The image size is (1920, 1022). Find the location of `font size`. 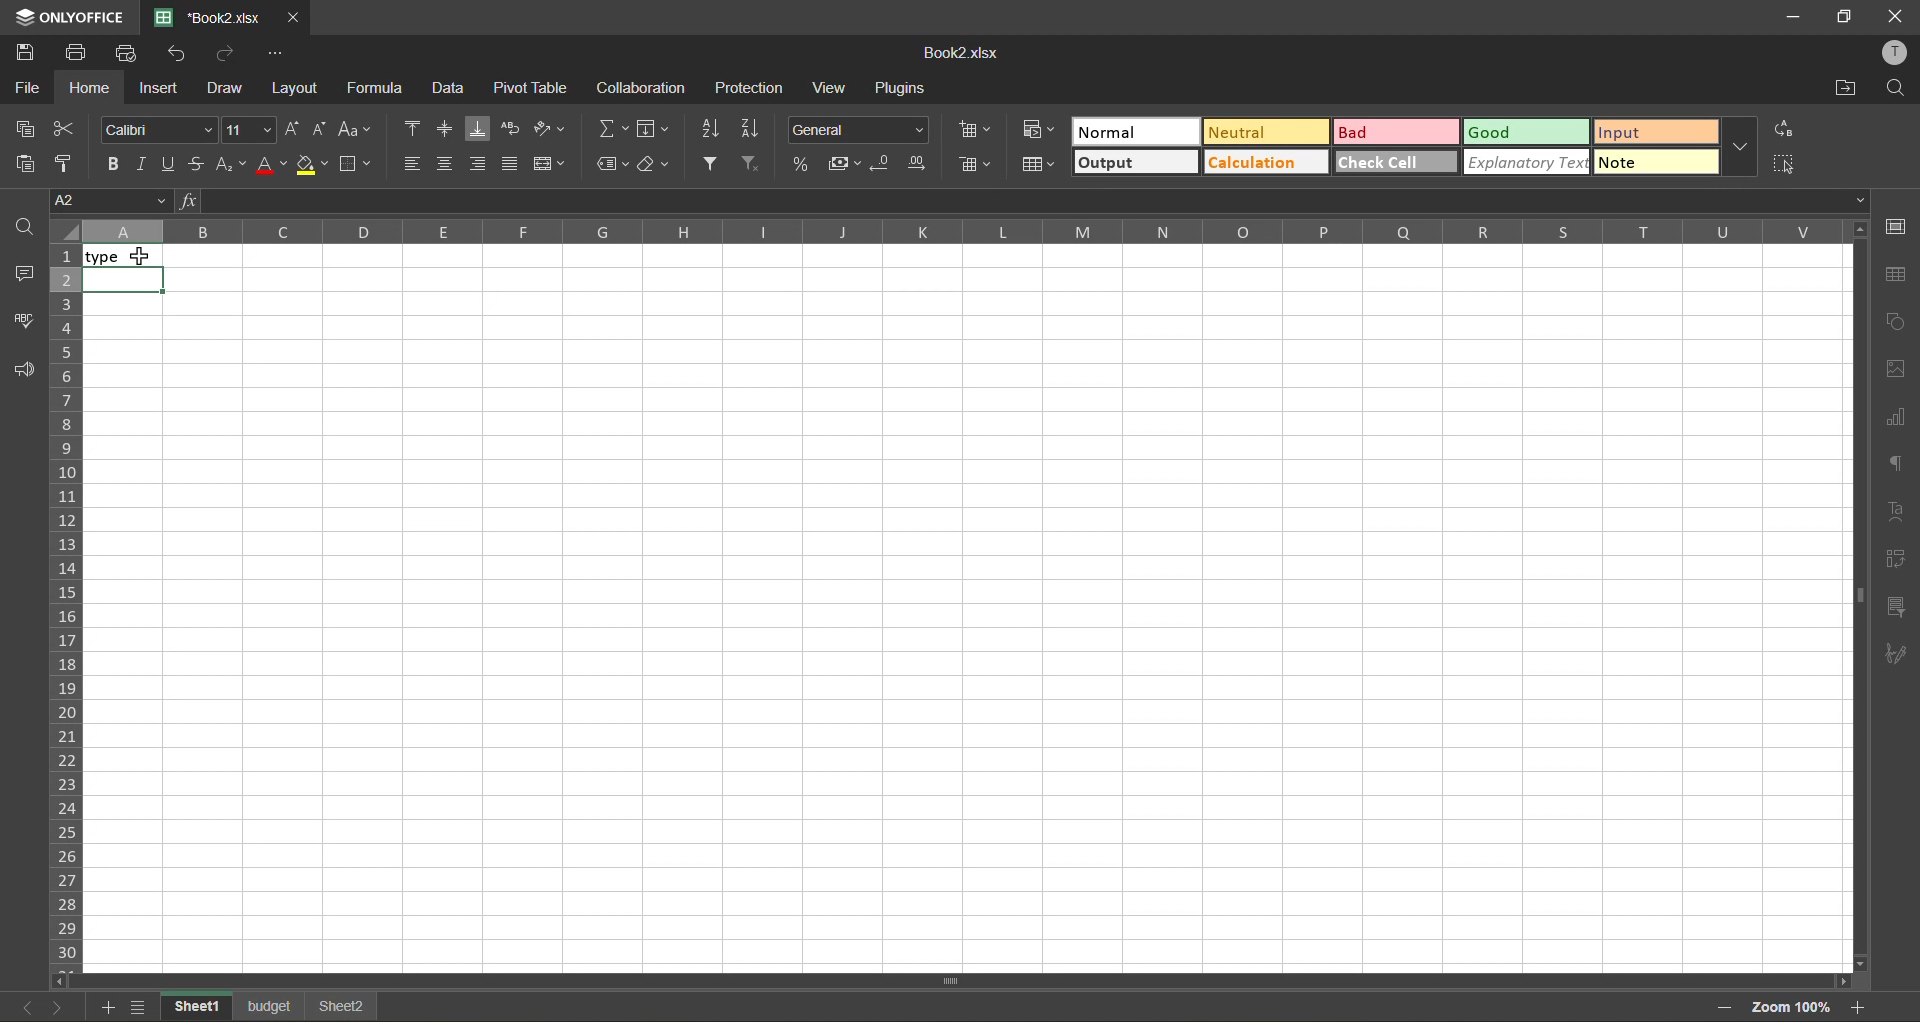

font size is located at coordinates (246, 131).